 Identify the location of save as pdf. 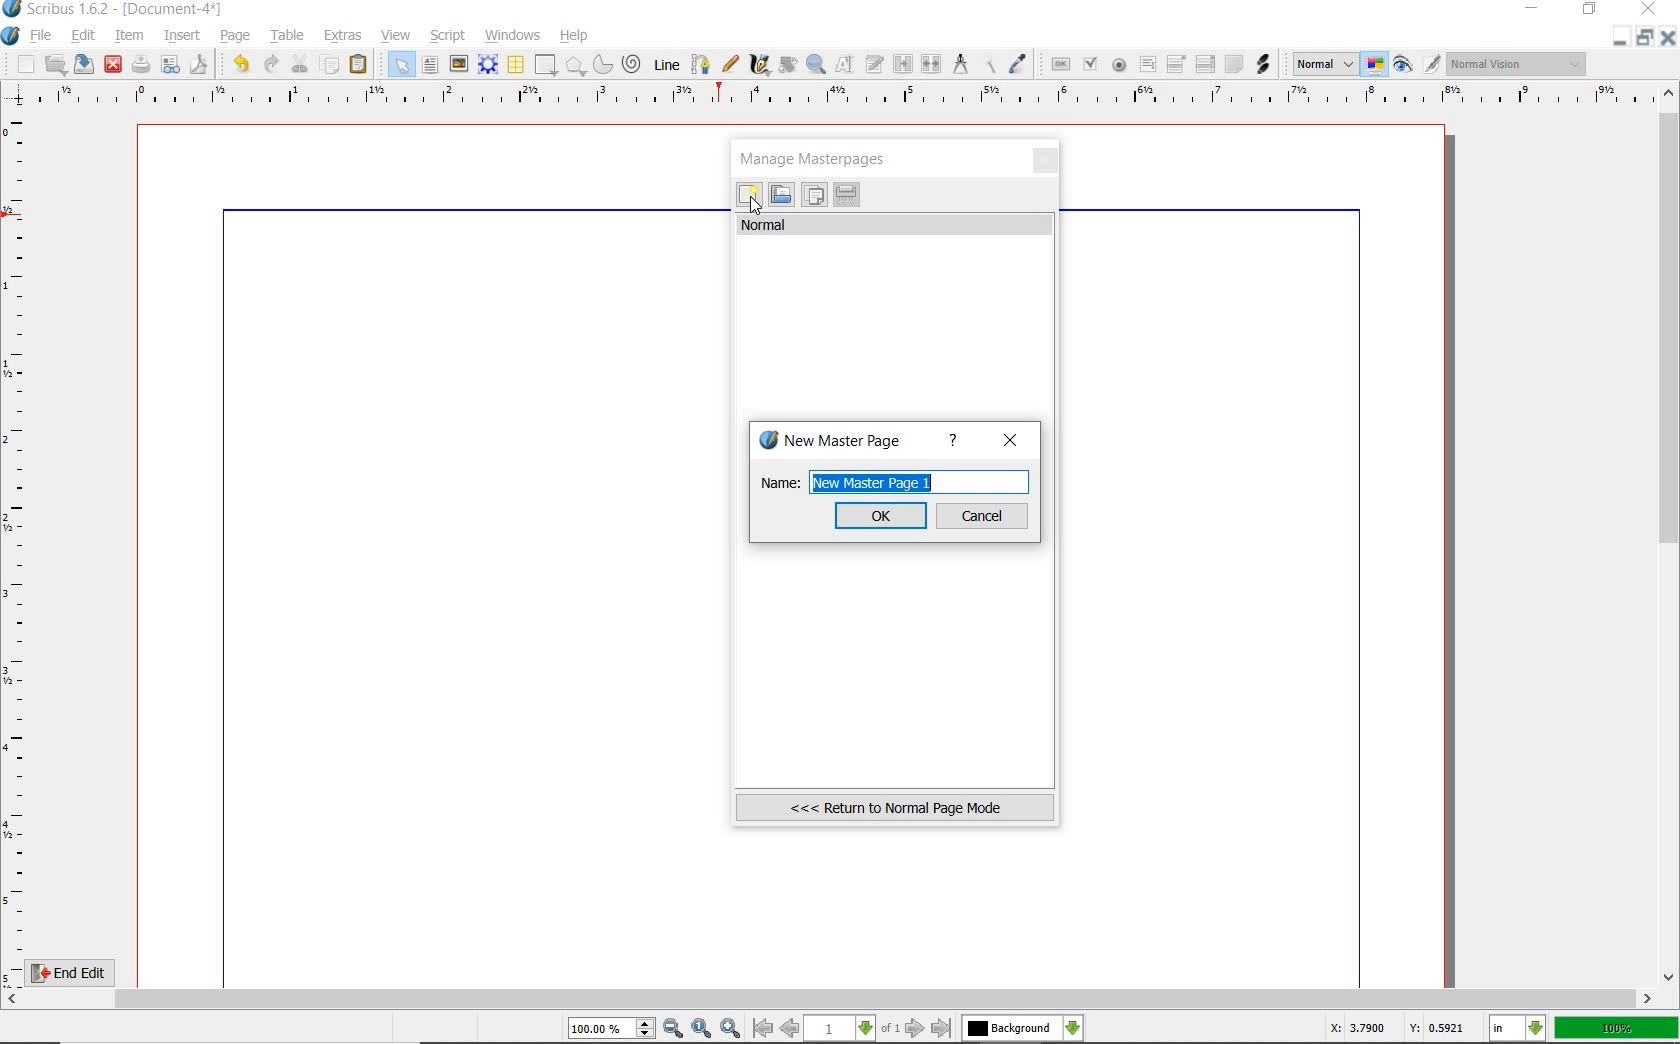
(197, 64).